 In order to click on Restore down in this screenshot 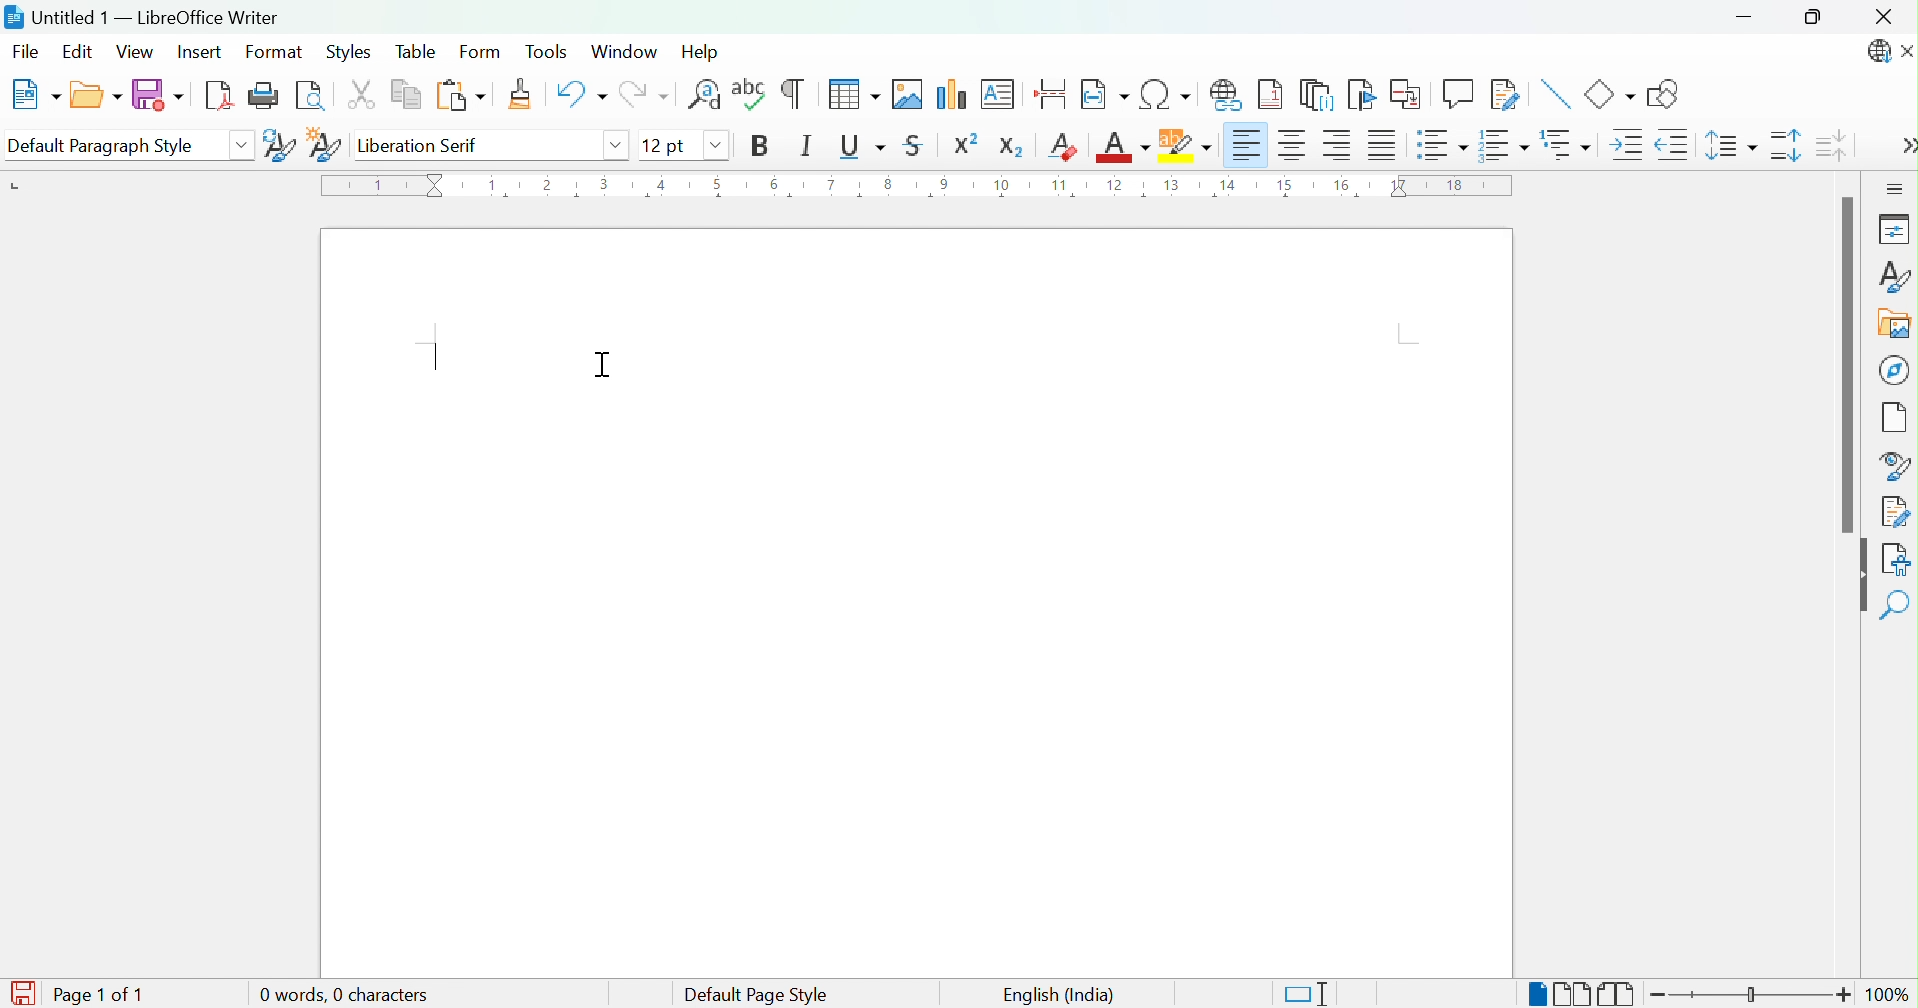, I will do `click(1815, 19)`.